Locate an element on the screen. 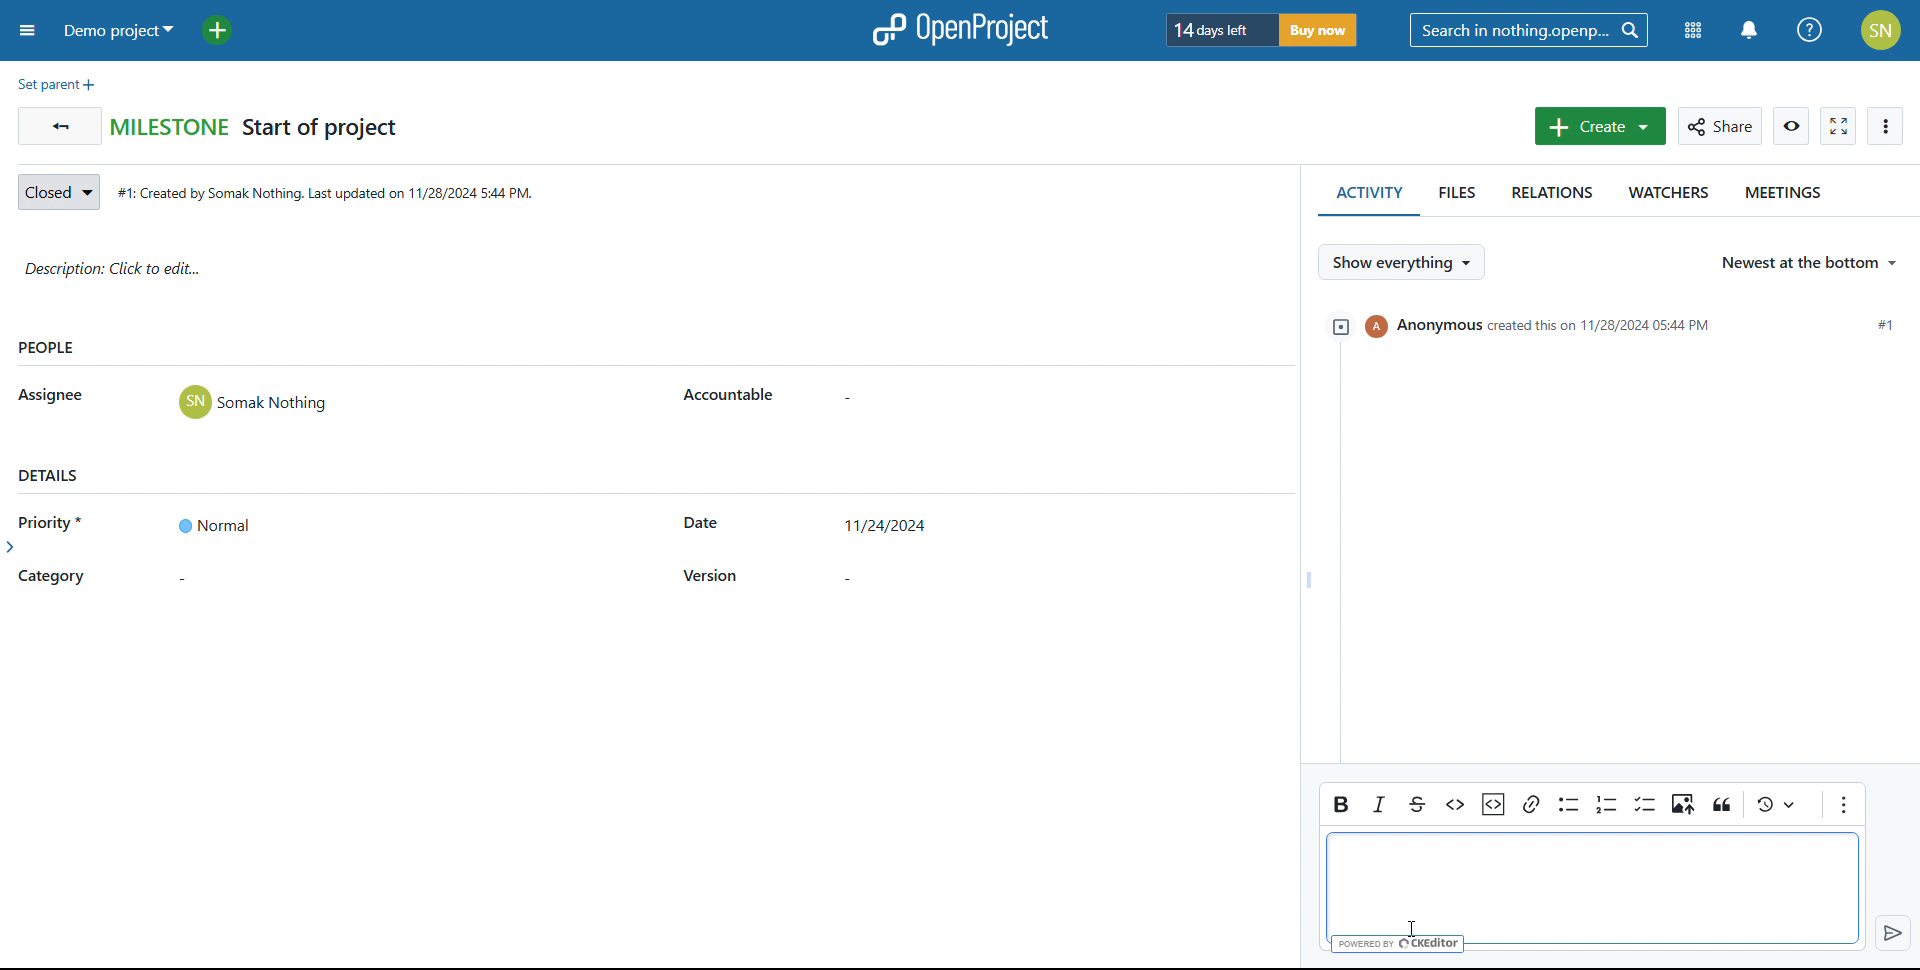 The height and width of the screenshot is (970, 1920). select sorting is located at coordinates (1809, 264).